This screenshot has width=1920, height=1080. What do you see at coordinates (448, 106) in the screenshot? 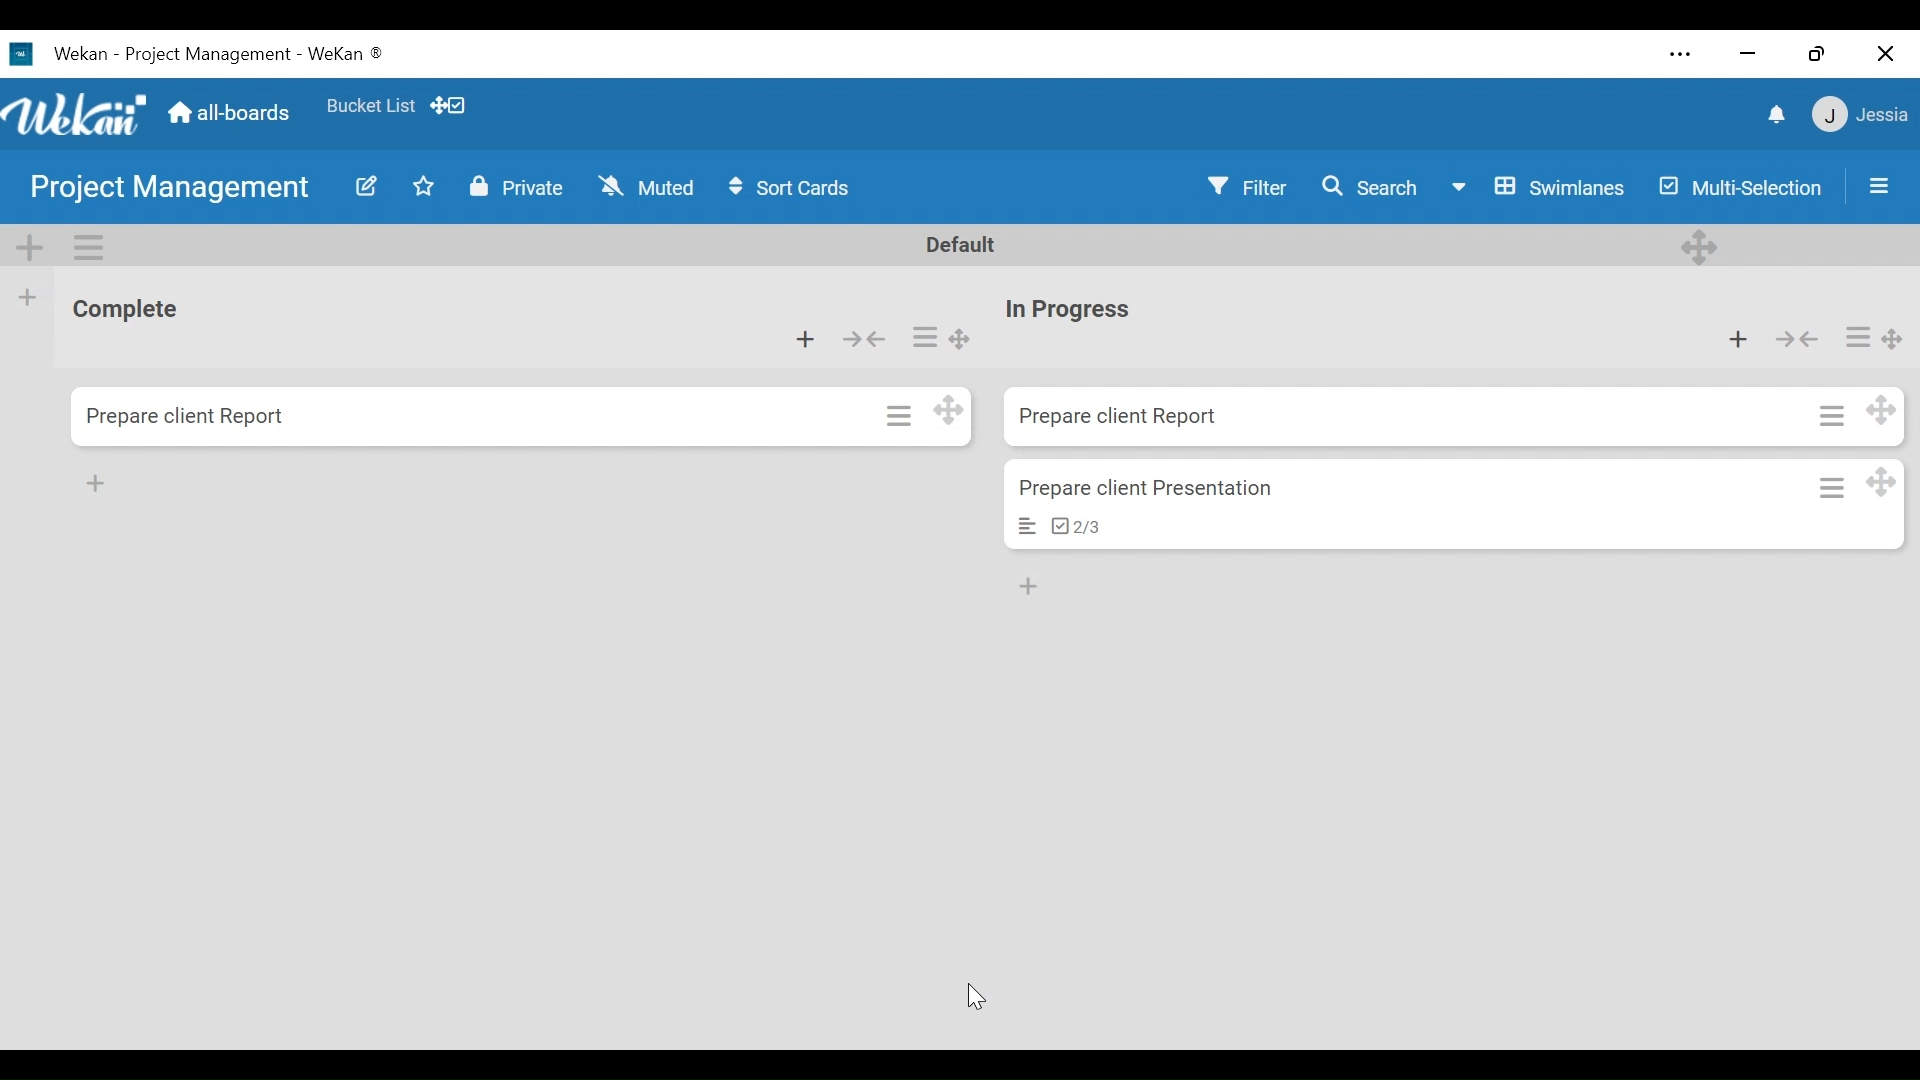
I see `Desktop drag handles` at bounding box center [448, 106].